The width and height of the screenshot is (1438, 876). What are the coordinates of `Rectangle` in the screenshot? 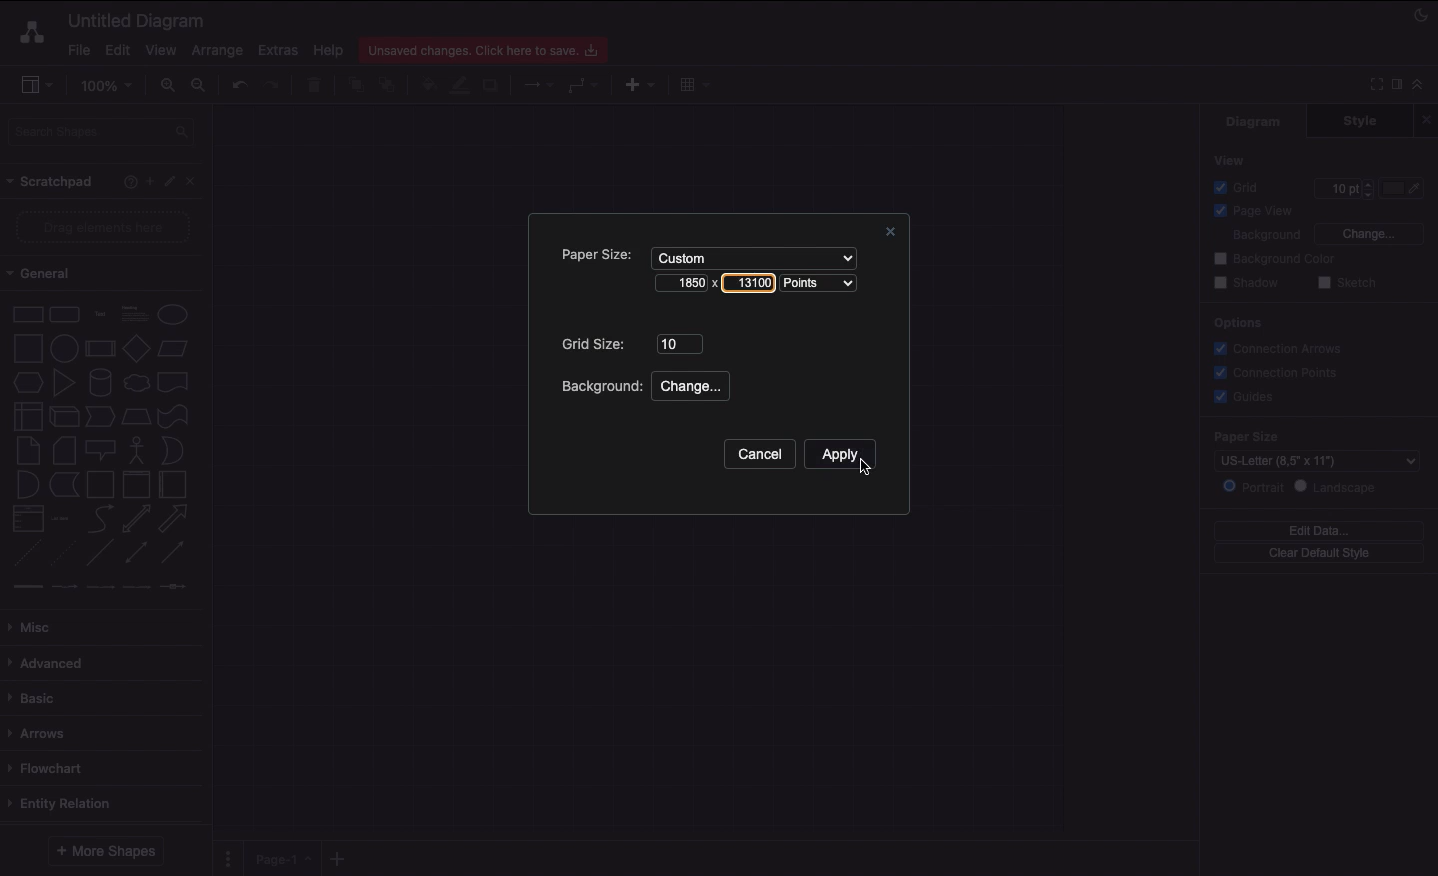 It's located at (26, 313).